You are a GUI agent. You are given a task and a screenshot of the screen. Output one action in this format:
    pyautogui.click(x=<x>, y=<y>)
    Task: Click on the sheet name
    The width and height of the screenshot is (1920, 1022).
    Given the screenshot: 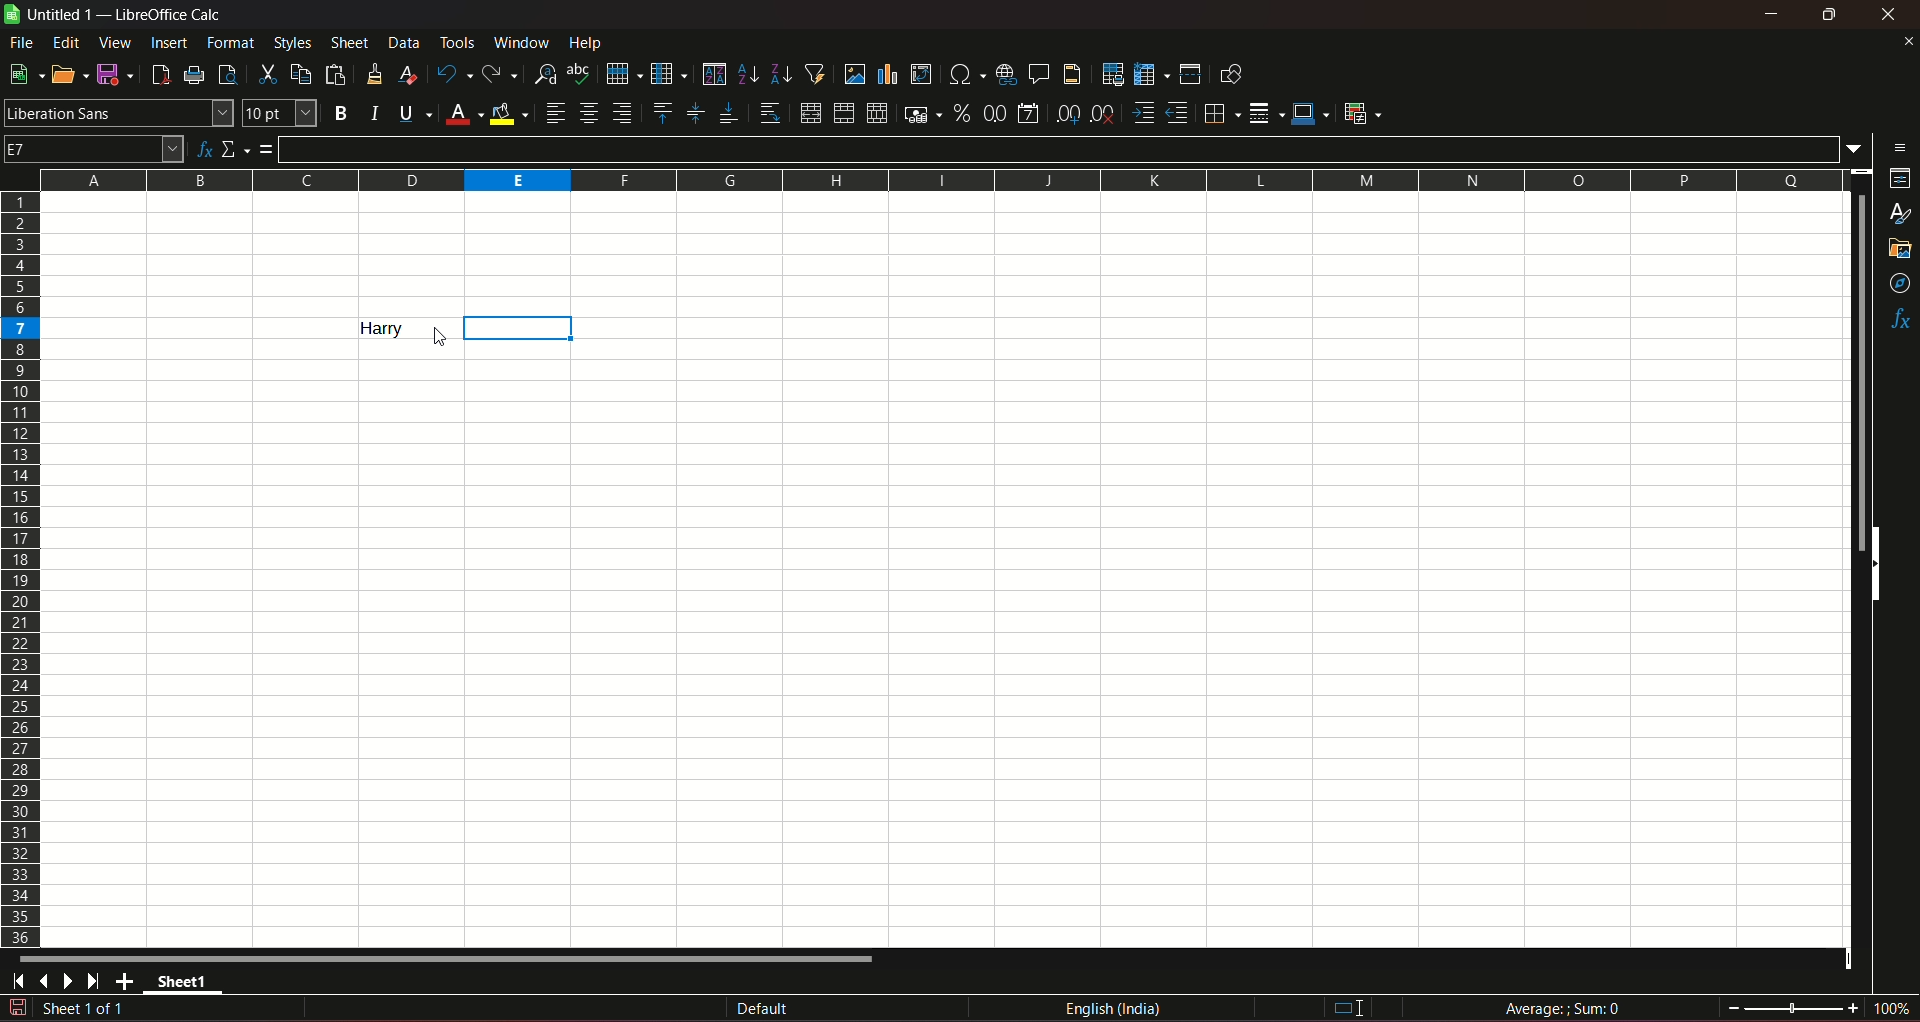 What is the action you would take?
    pyautogui.click(x=188, y=985)
    